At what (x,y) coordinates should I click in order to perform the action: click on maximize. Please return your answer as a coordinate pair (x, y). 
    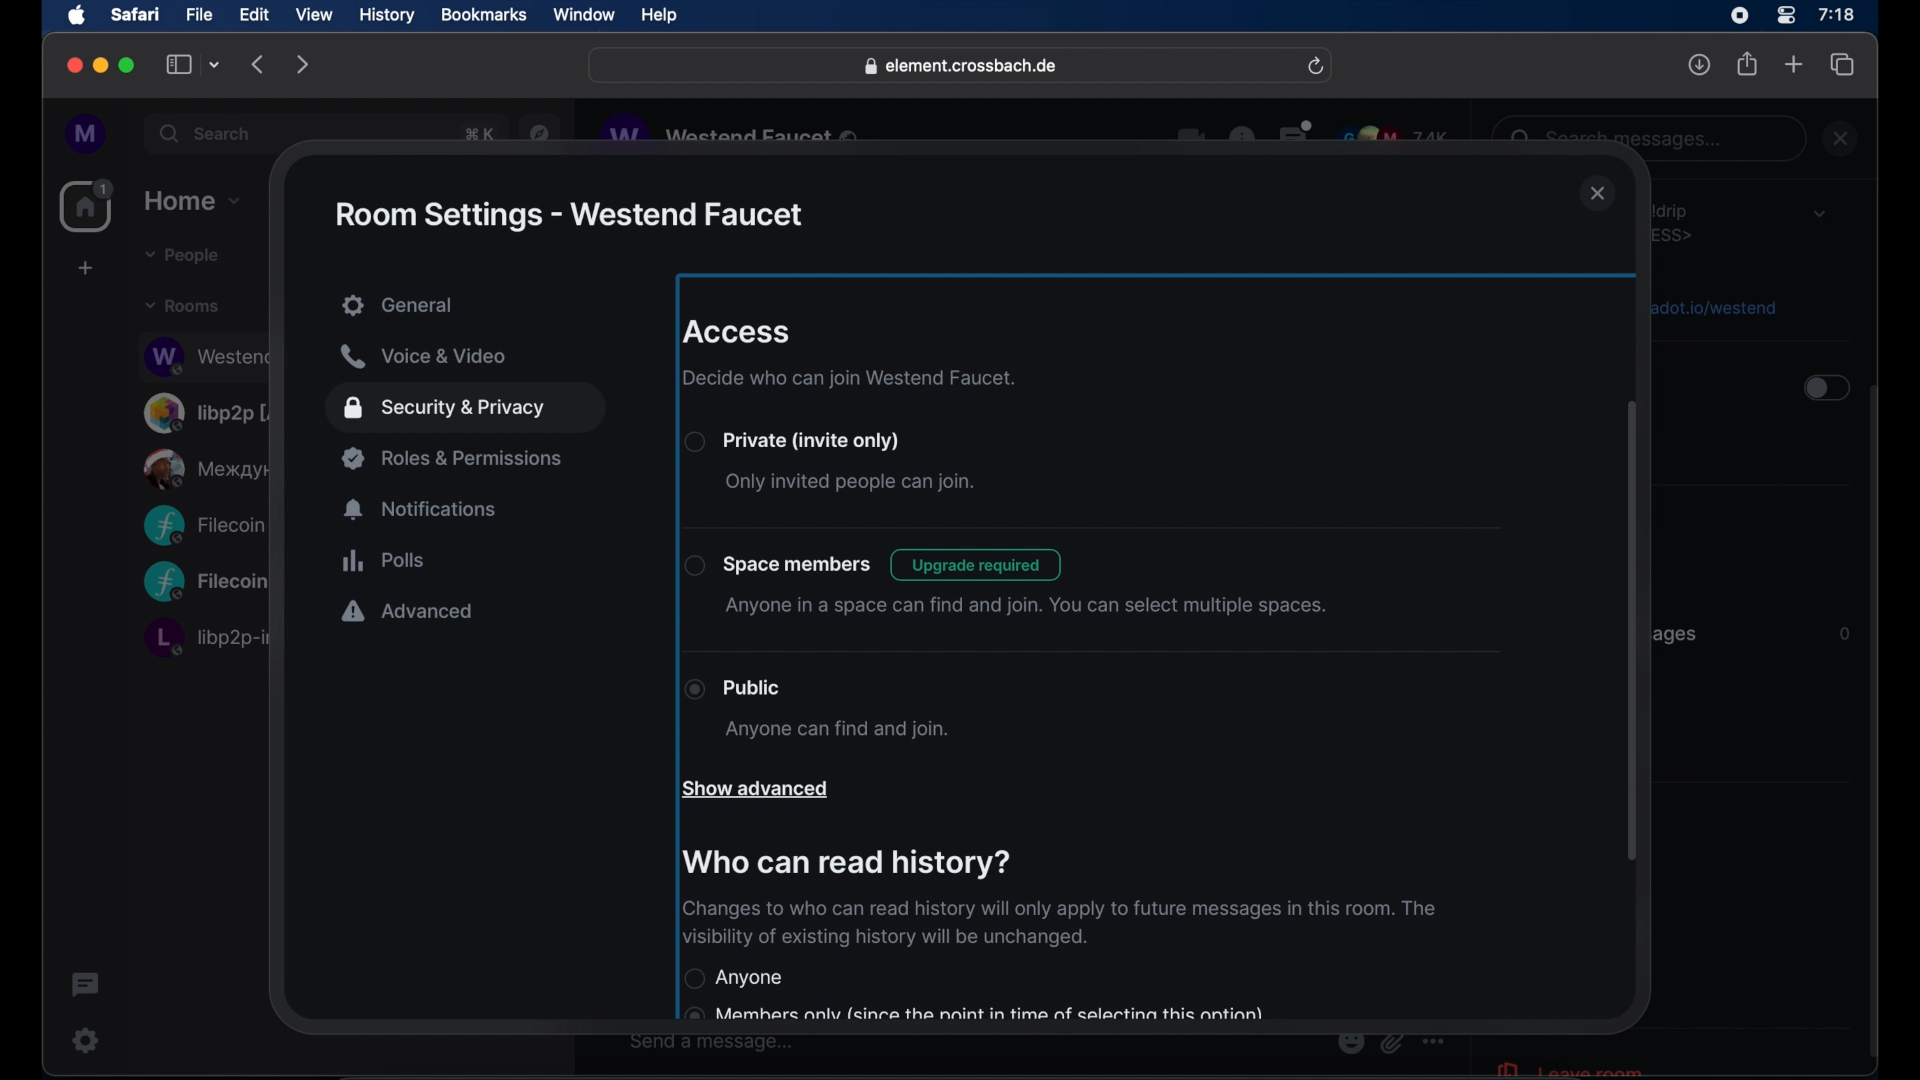
    Looking at the image, I should click on (129, 65).